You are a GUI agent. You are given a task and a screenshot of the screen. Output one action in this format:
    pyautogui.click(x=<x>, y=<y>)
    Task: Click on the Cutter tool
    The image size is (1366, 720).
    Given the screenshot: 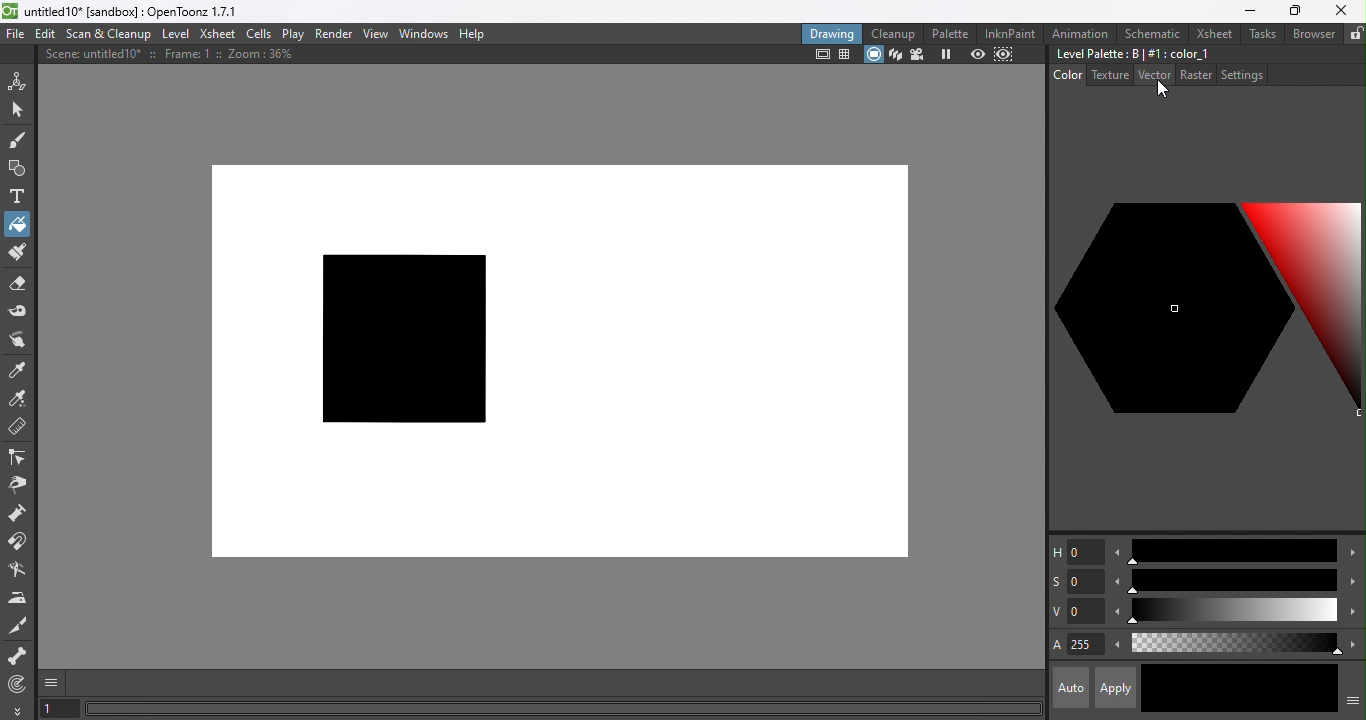 What is the action you would take?
    pyautogui.click(x=22, y=626)
    